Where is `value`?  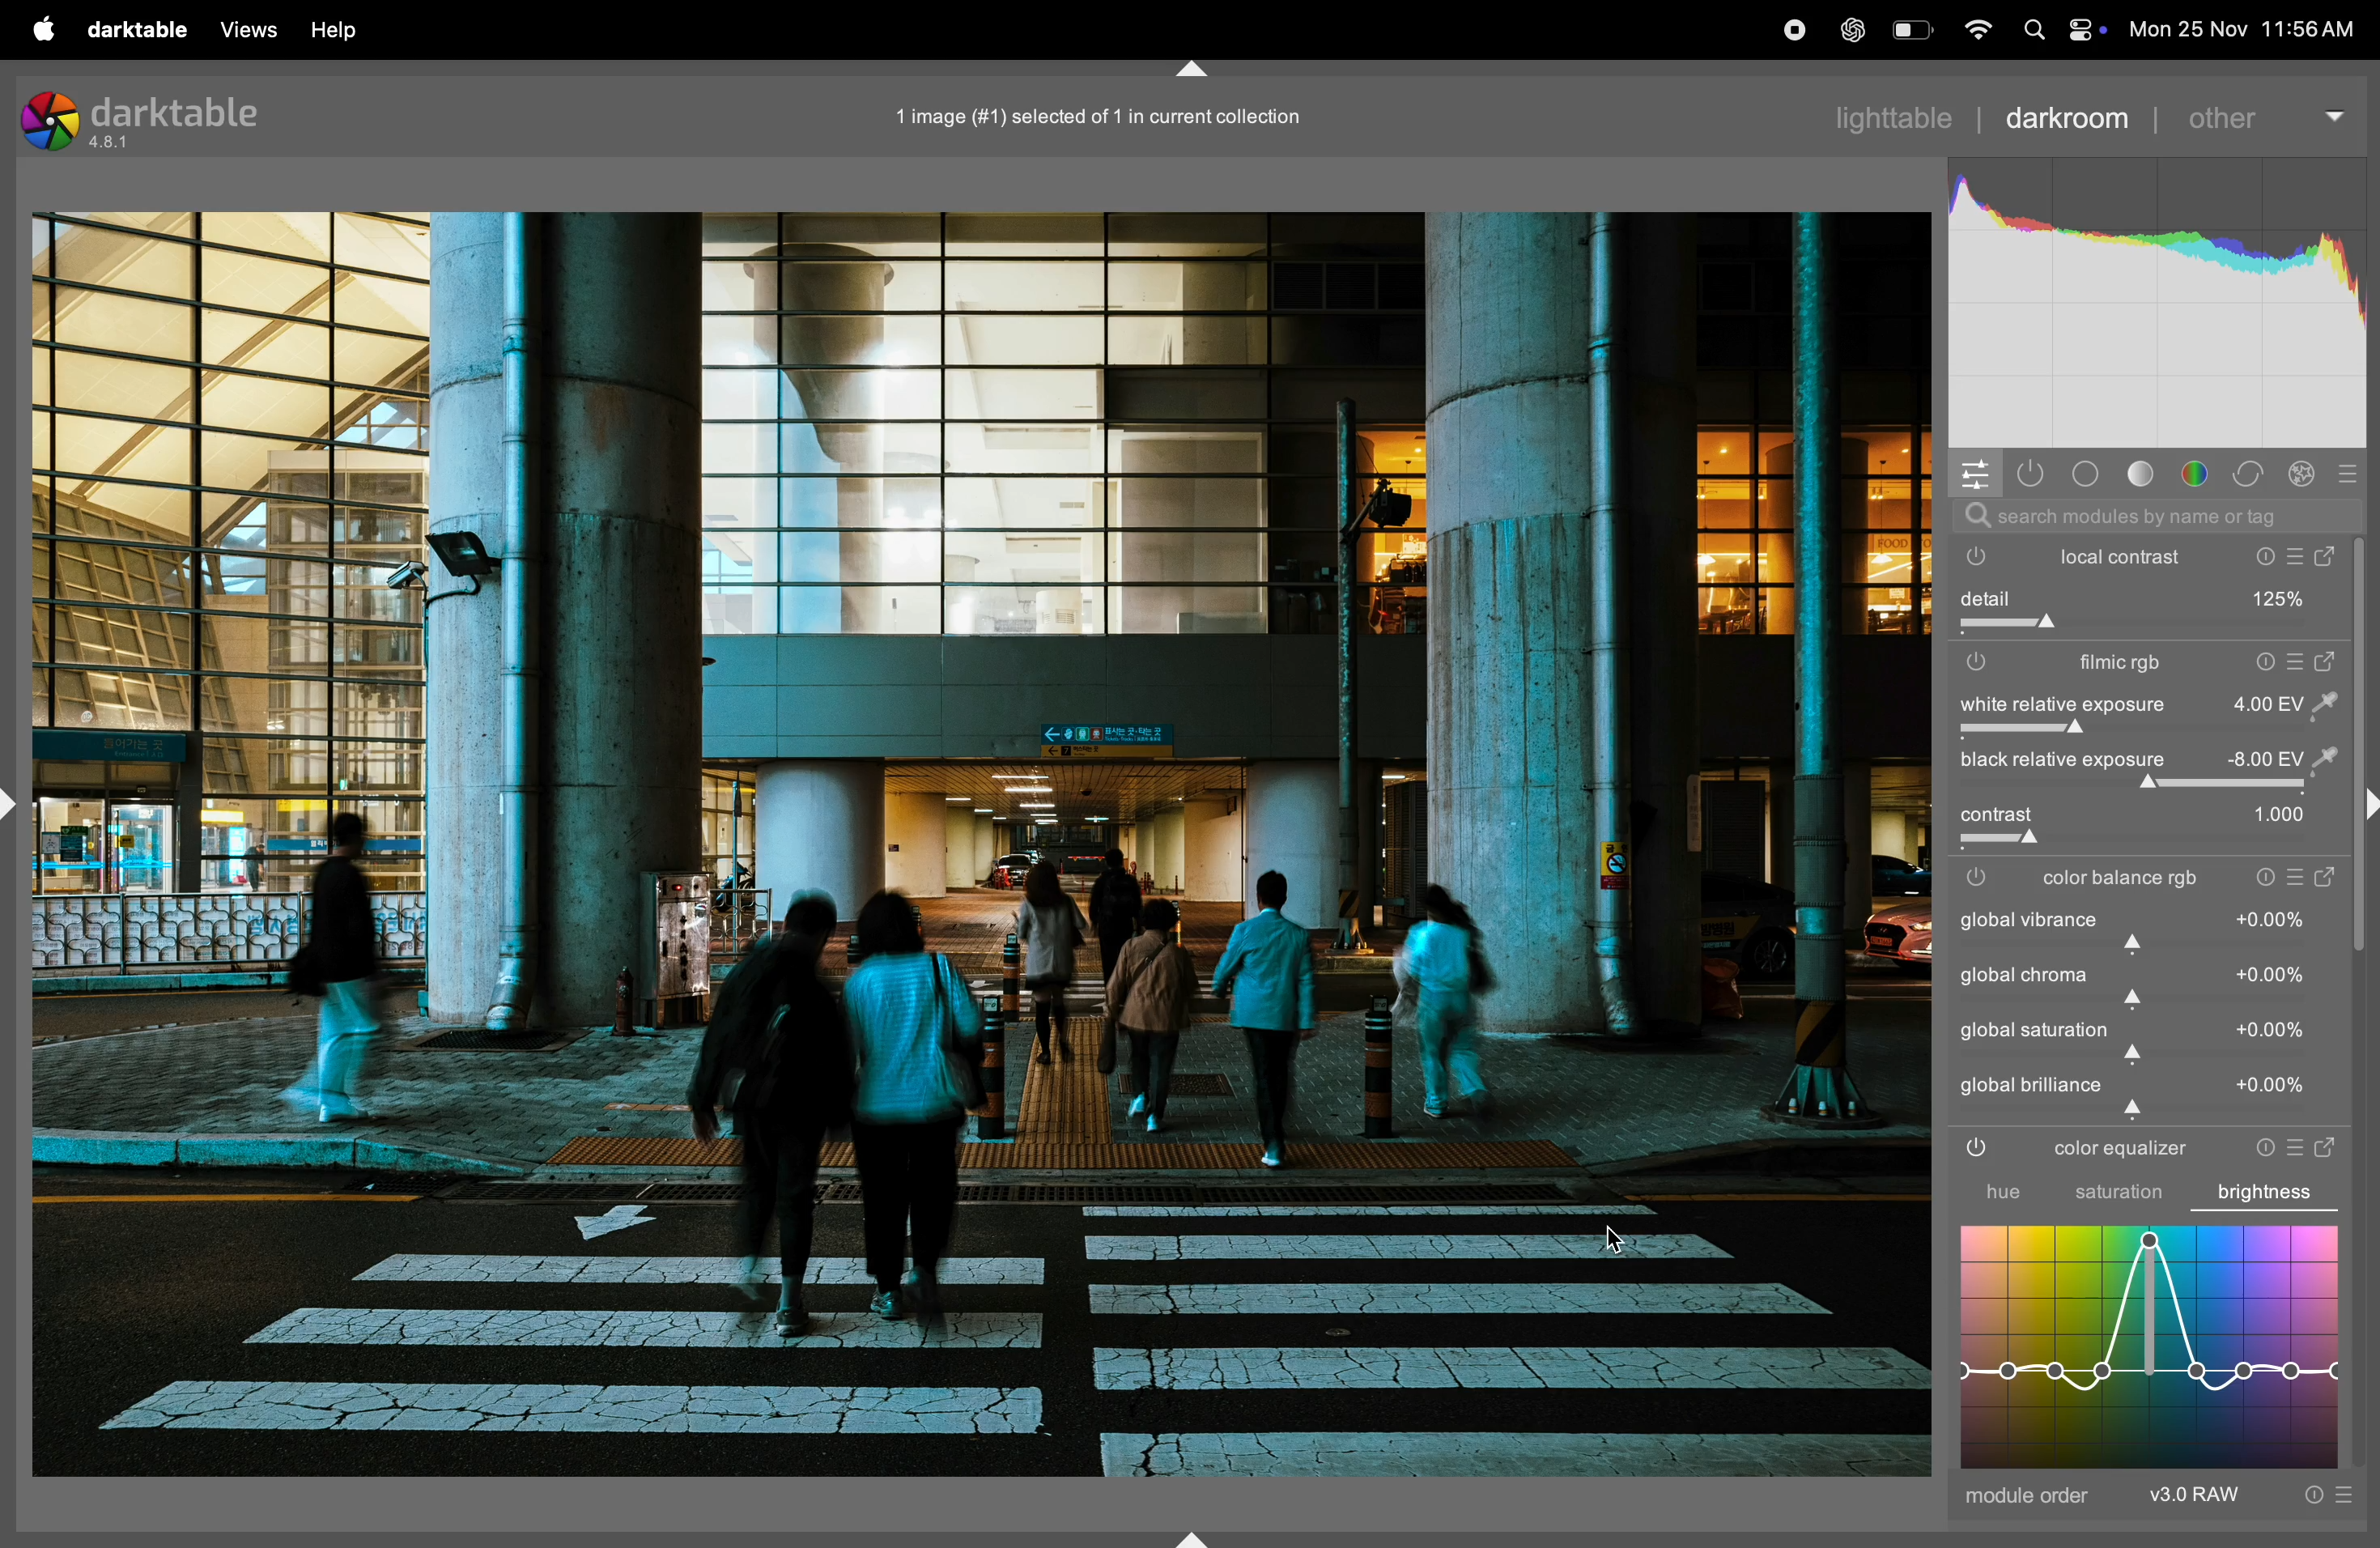 value is located at coordinates (2284, 703).